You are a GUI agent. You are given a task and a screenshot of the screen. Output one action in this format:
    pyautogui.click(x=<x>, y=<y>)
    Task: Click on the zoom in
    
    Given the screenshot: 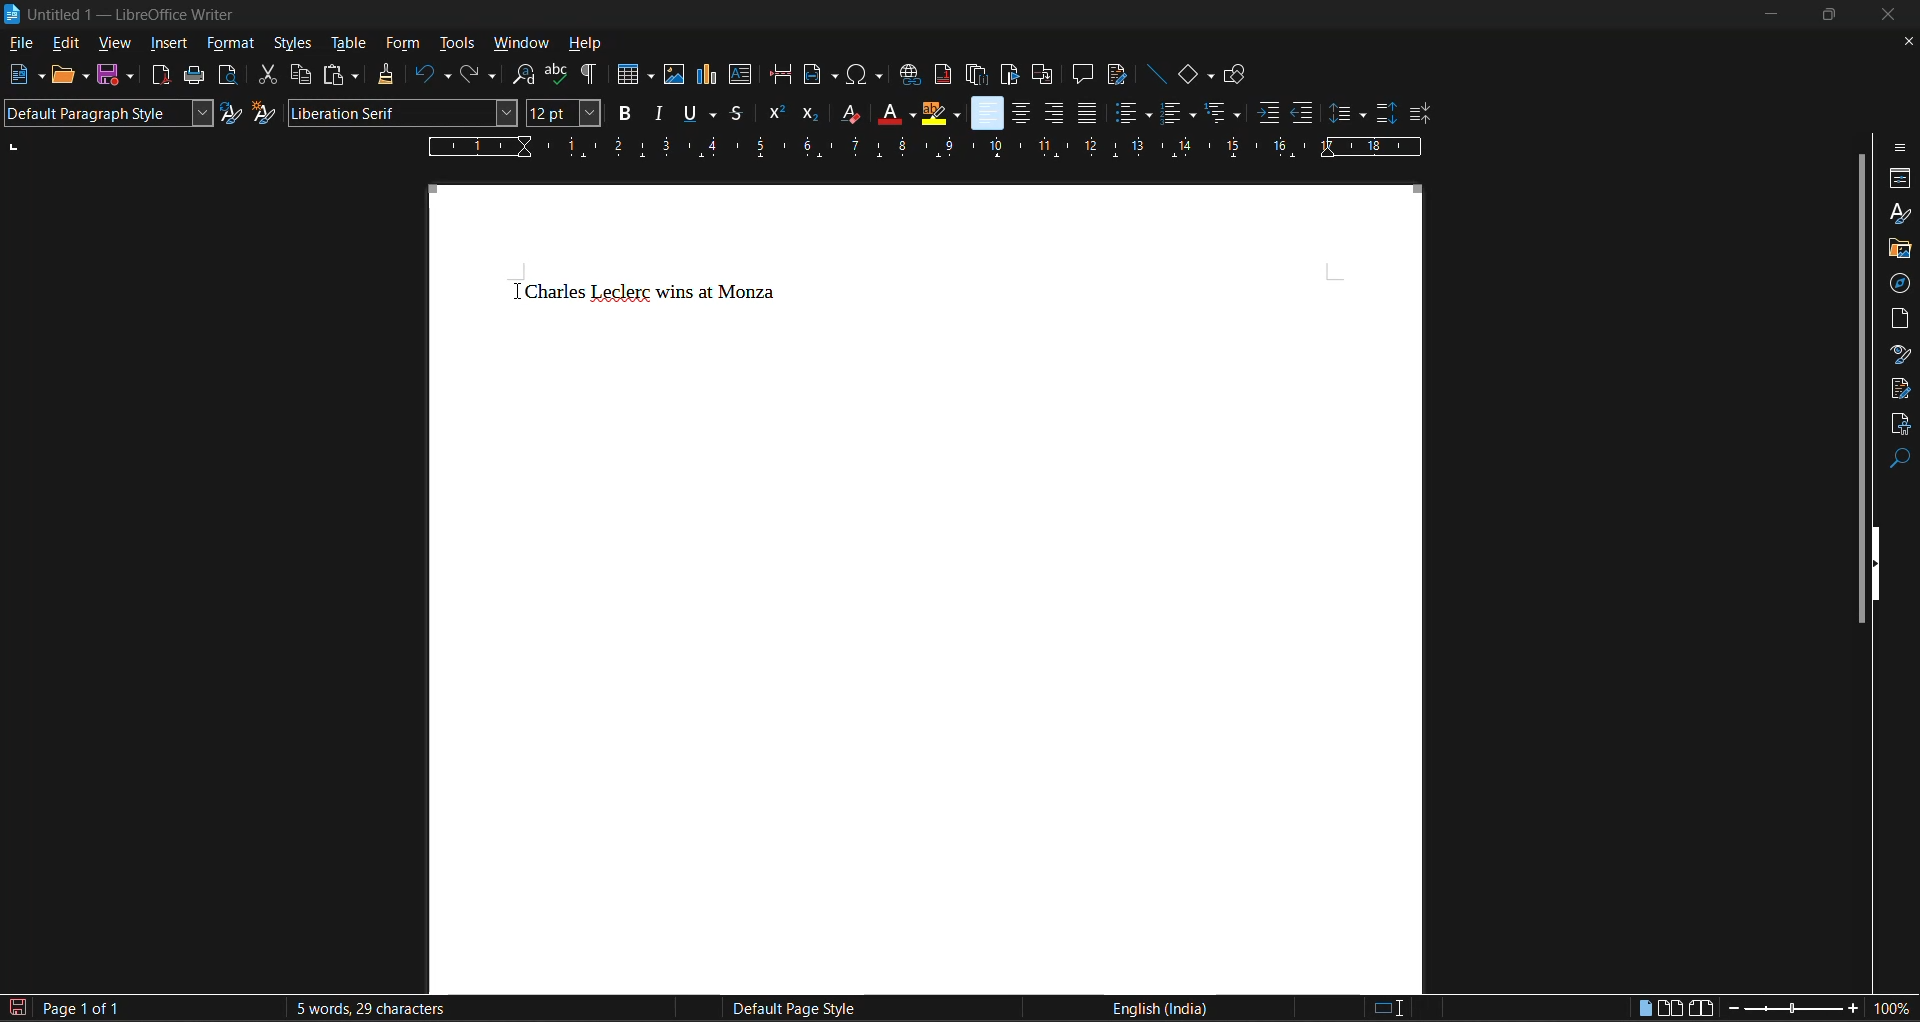 What is the action you would take?
    pyautogui.click(x=1854, y=1009)
    